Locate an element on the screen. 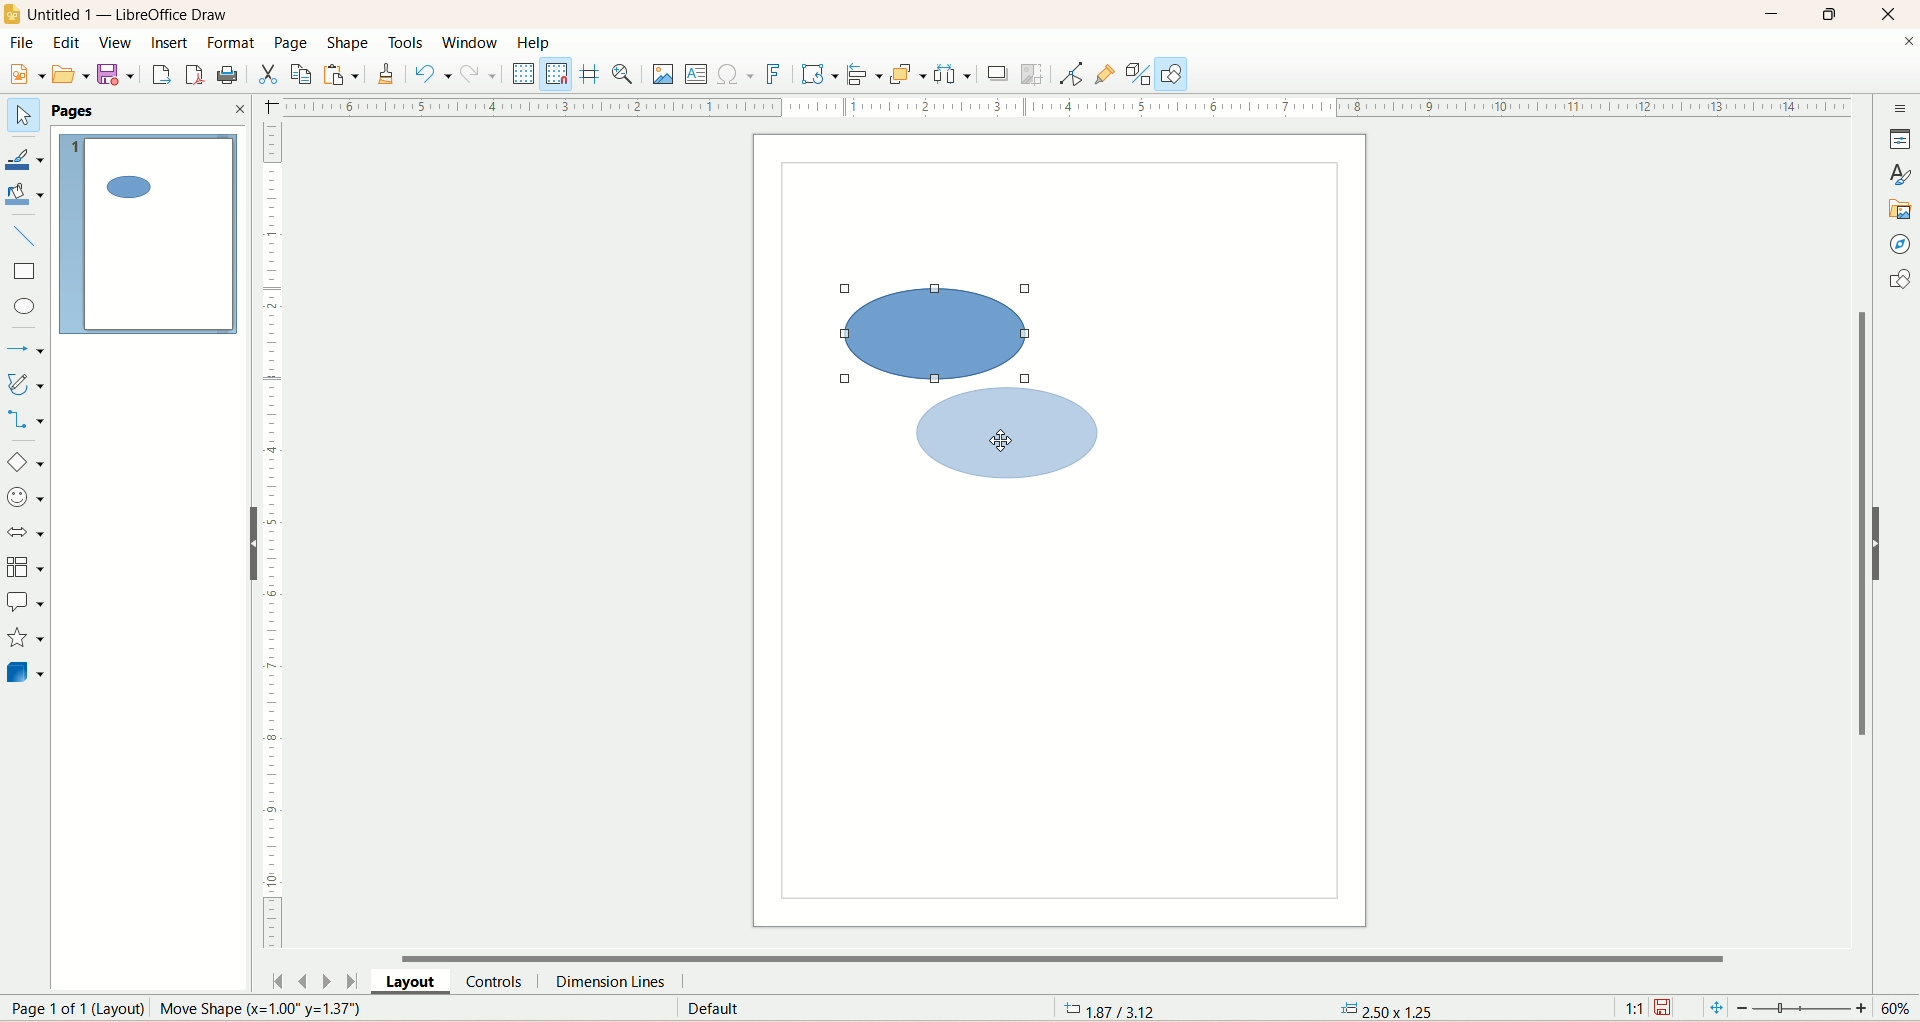 The image size is (1920, 1022). insert textbox is located at coordinates (694, 74).